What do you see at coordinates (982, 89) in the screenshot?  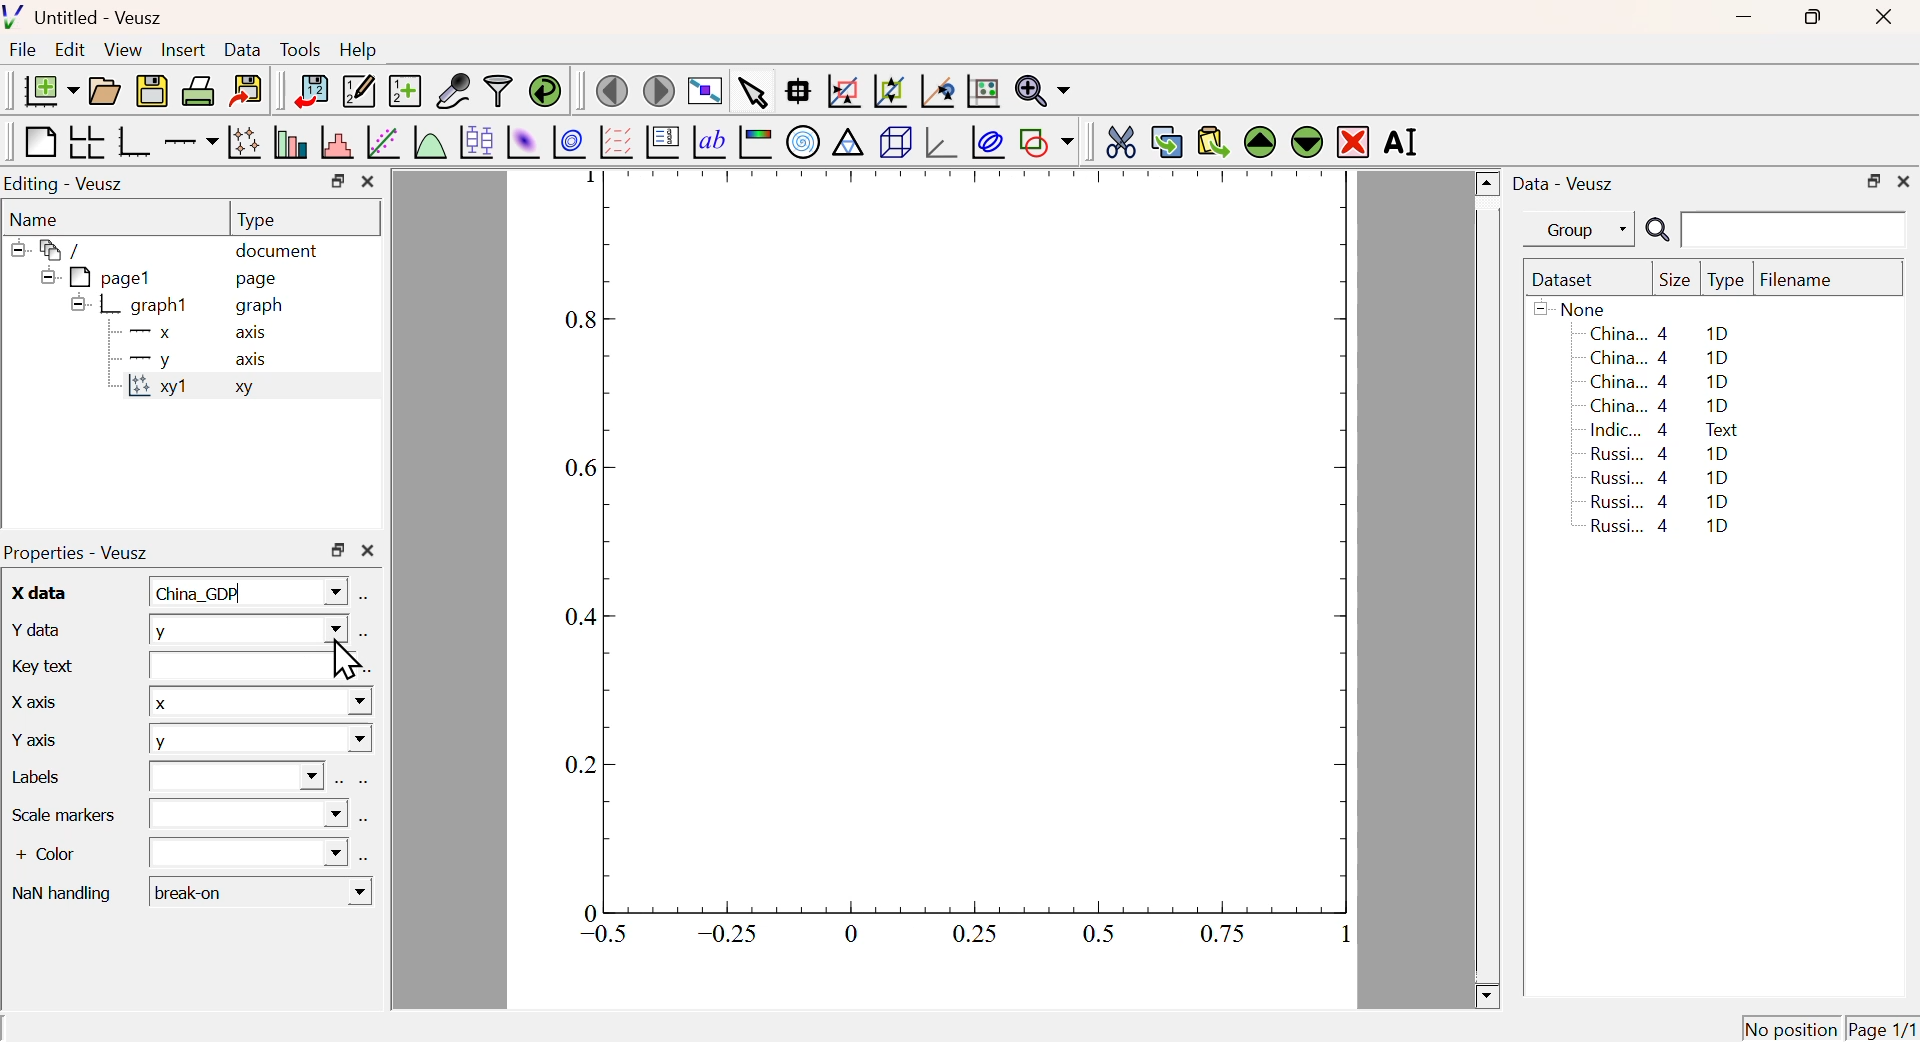 I see `Click to Reset Graph axis` at bounding box center [982, 89].